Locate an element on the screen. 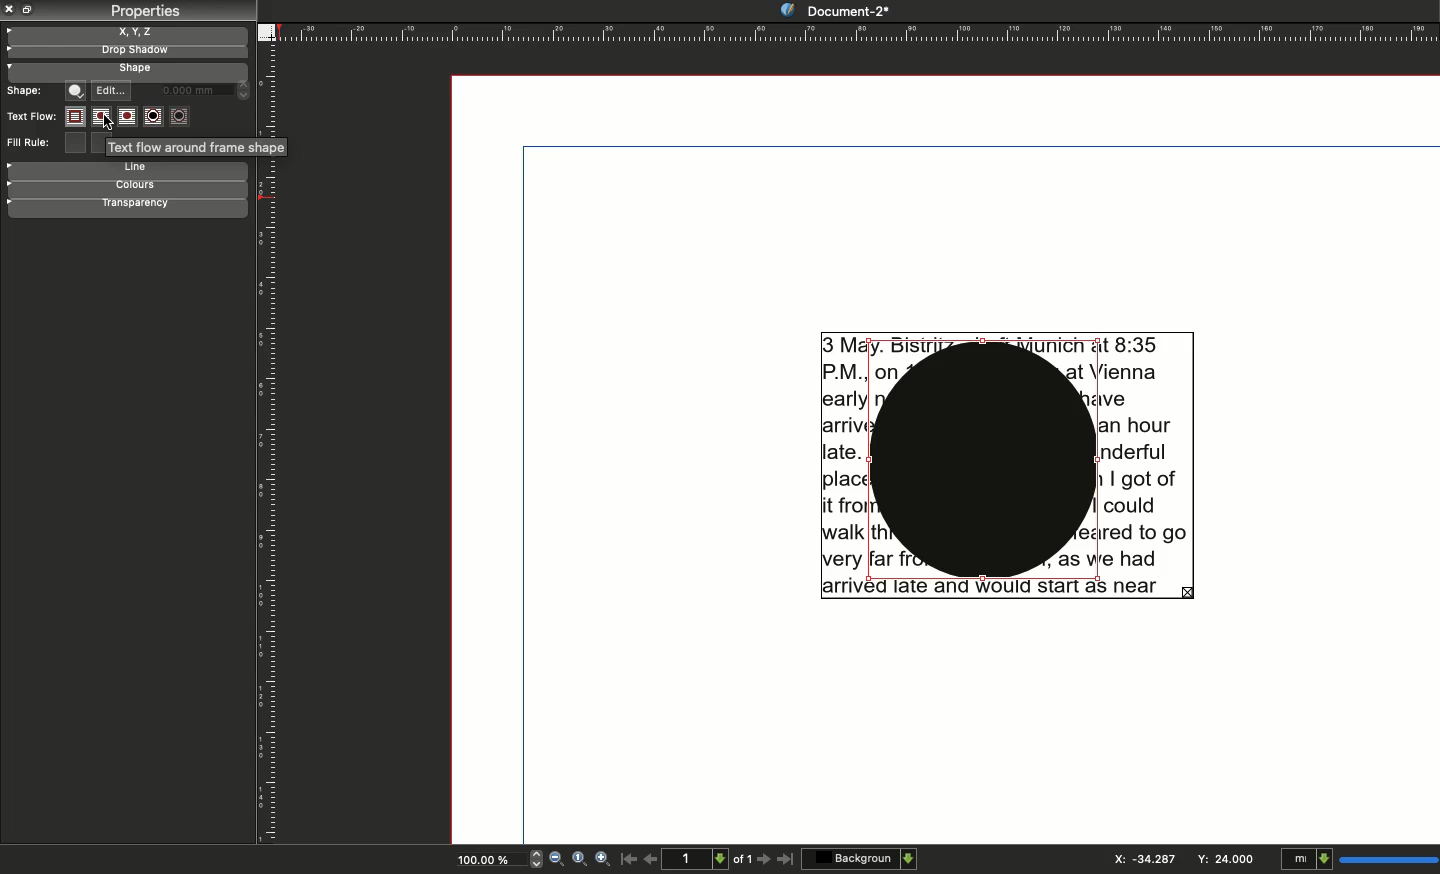 The image size is (1440, 874). Properties is located at coordinates (141, 12).